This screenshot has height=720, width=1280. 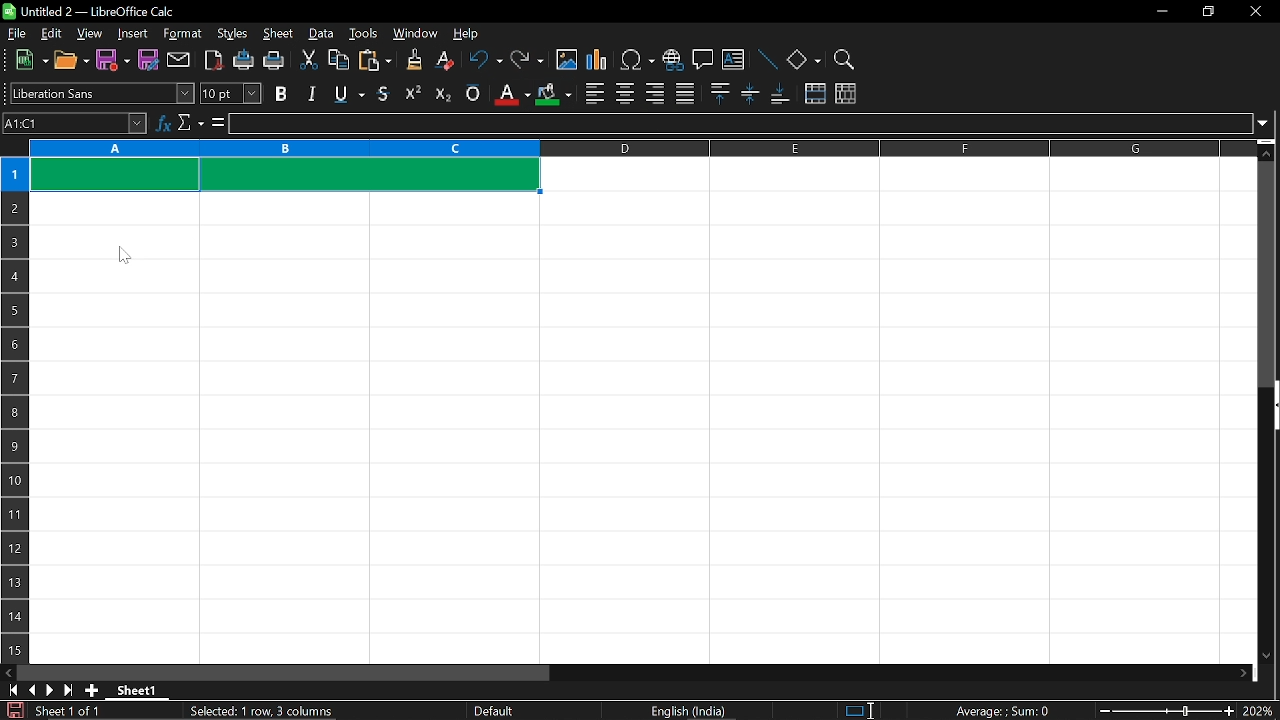 I want to click on file, so click(x=17, y=33).